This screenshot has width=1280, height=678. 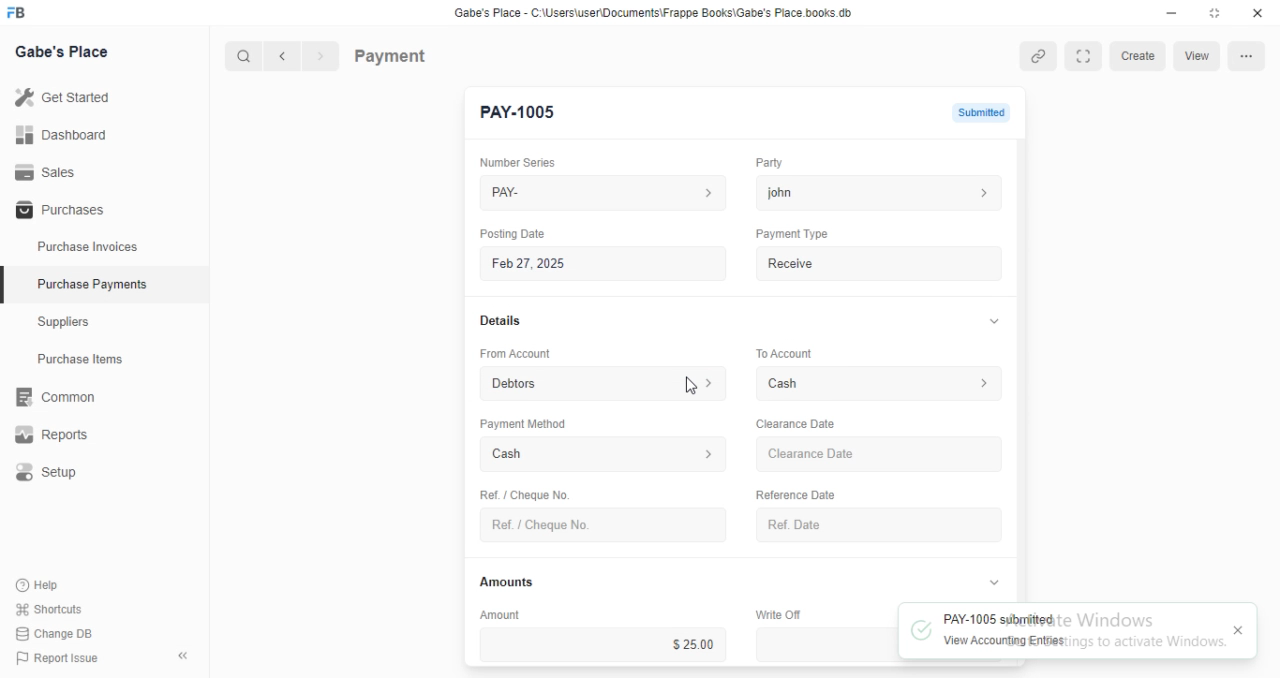 What do you see at coordinates (1242, 631) in the screenshot?
I see `CLOSE` at bounding box center [1242, 631].